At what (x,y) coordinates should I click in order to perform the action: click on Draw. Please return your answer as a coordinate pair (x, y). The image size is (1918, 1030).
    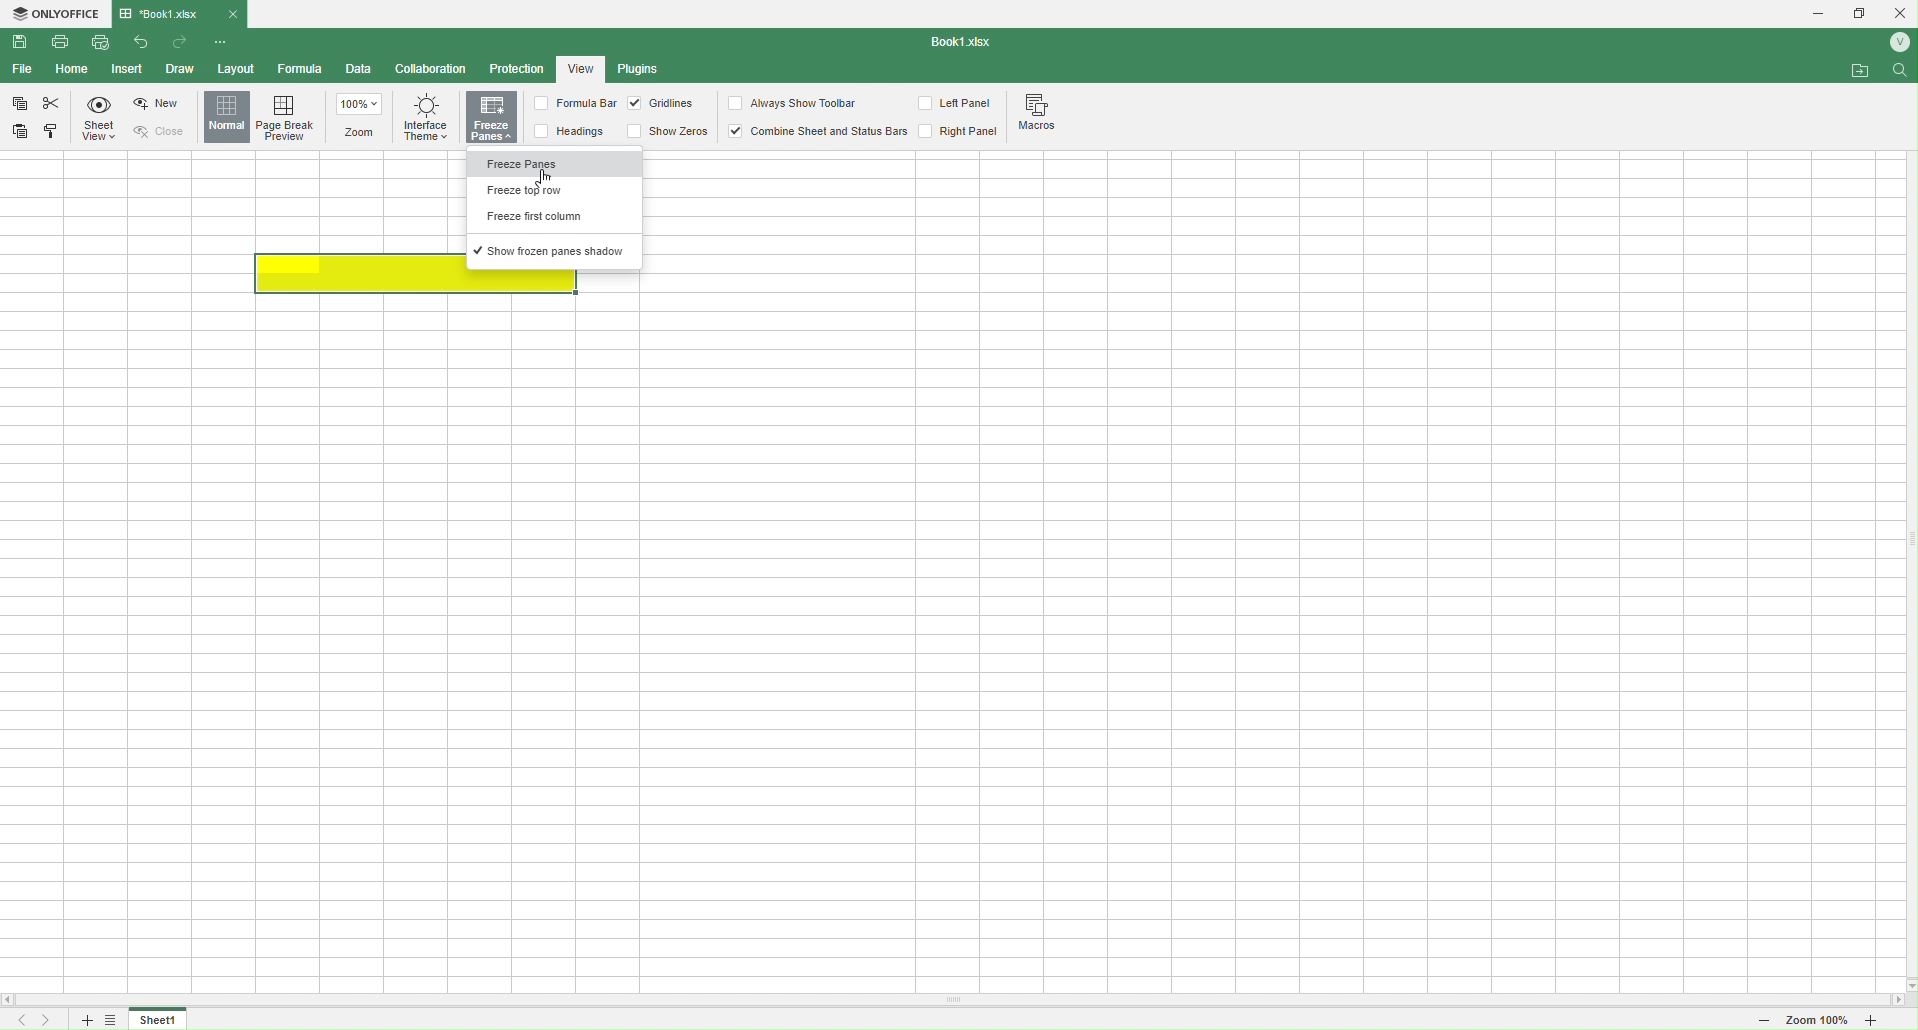
    Looking at the image, I should click on (179, 68).